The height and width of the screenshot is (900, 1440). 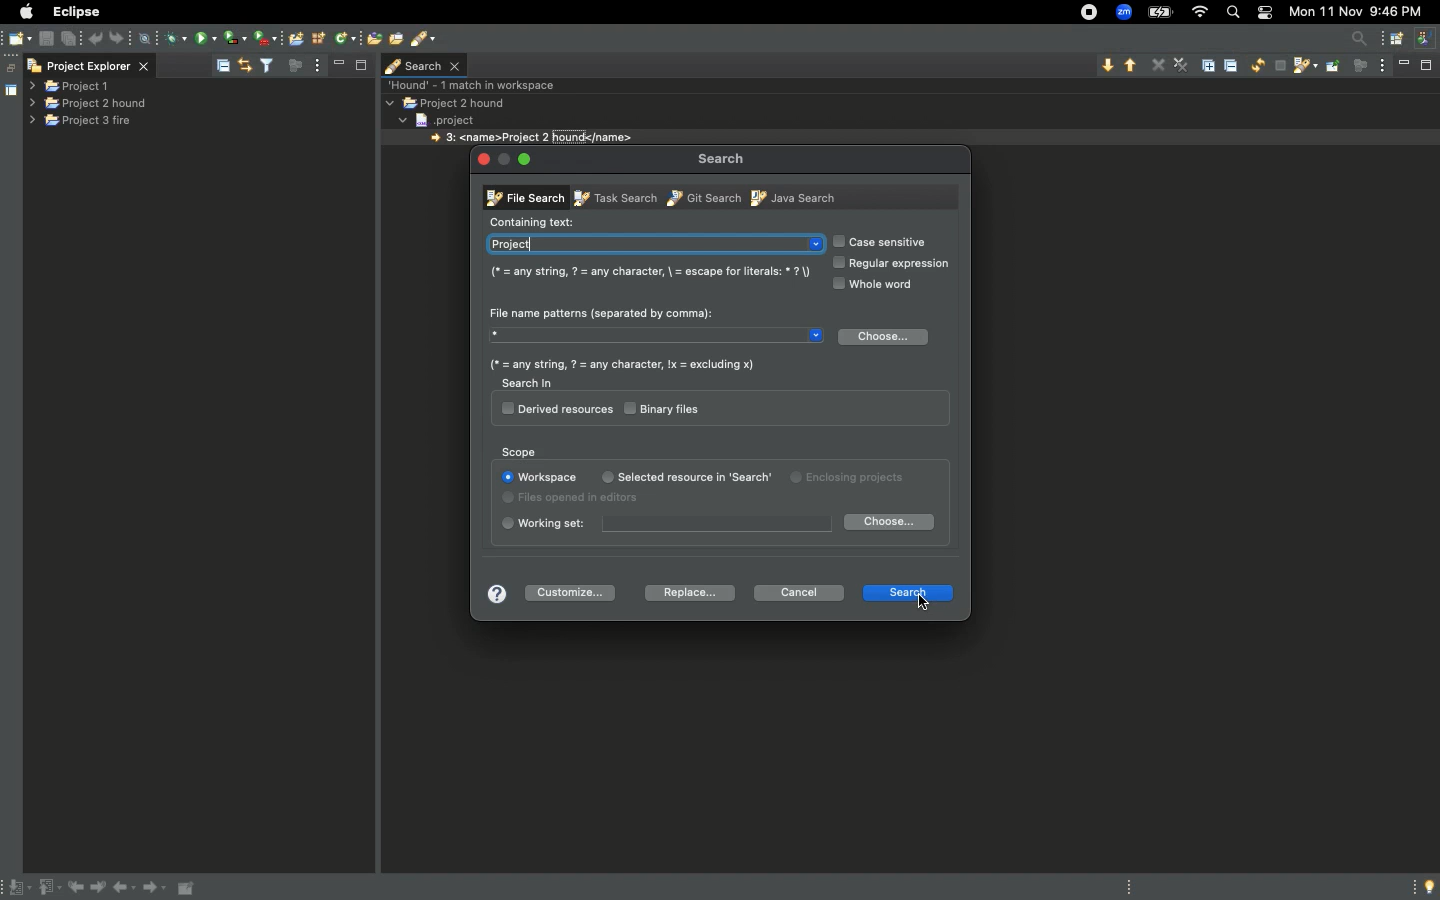 I want to click on undo, so click(x=95, y=37).